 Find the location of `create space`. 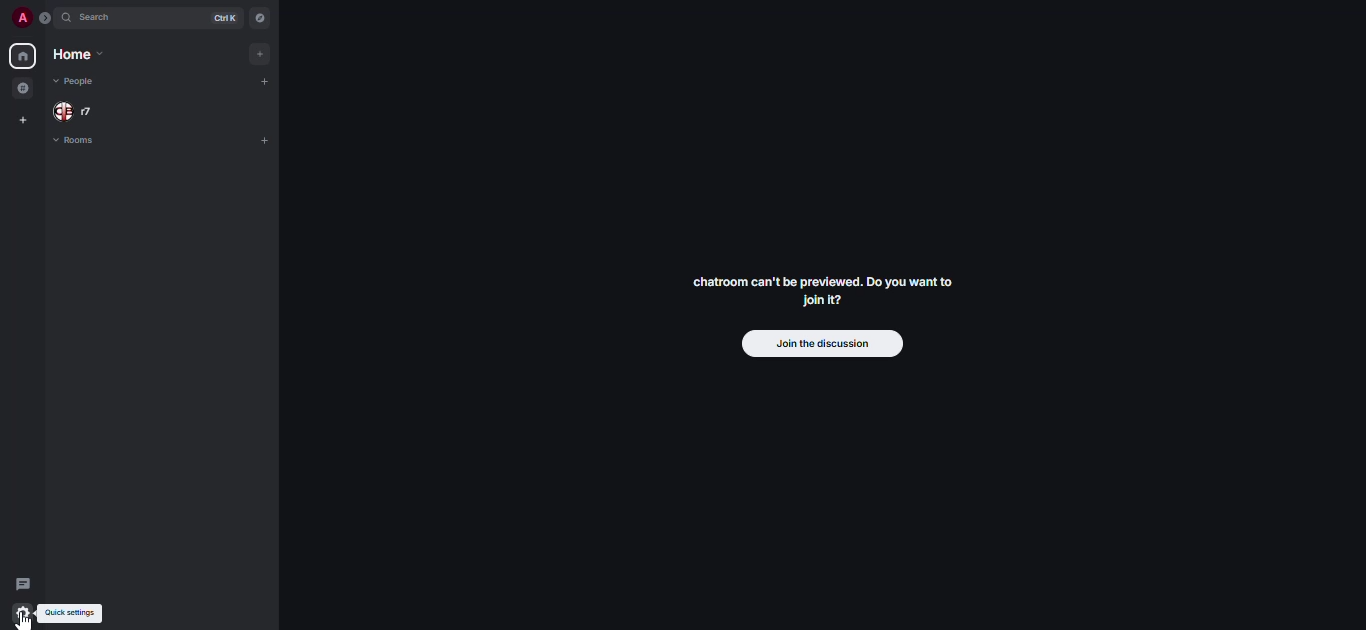

create space is located at coordinates (22, 120).